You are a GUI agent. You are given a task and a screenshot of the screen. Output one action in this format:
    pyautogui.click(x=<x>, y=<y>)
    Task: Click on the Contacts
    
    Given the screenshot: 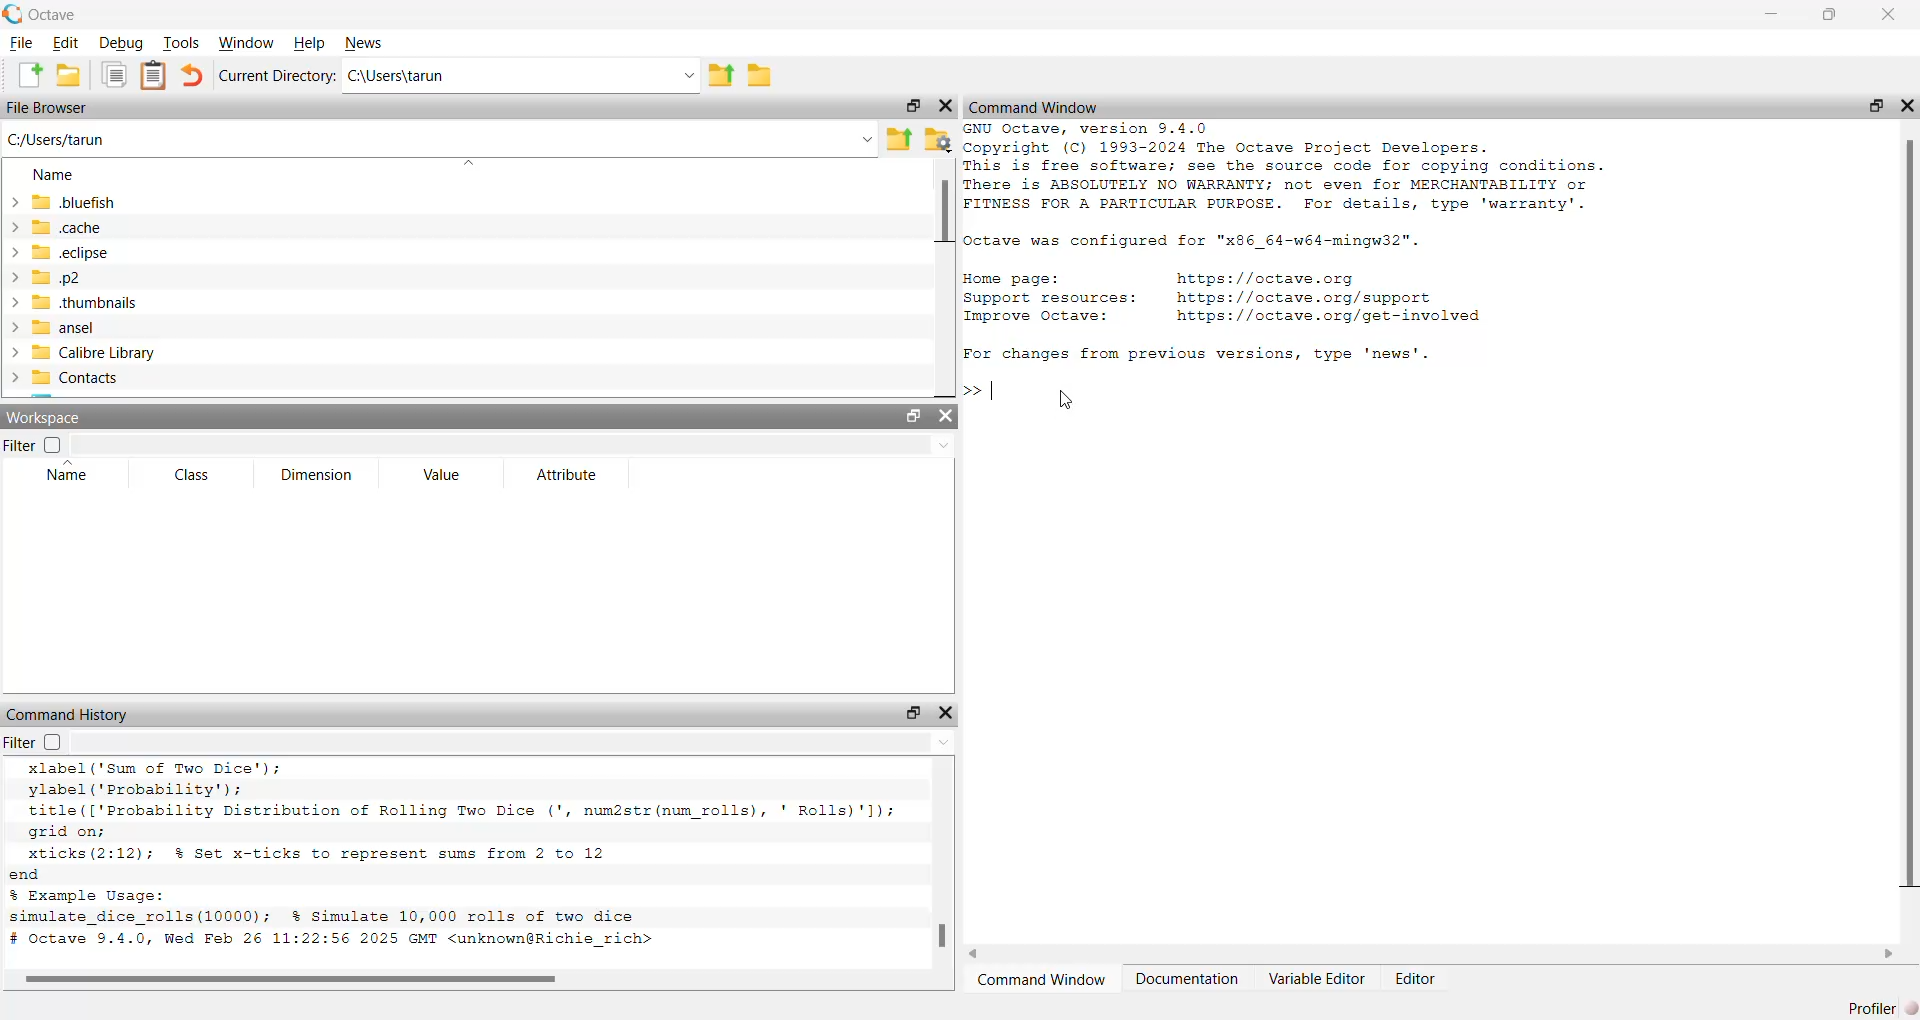 What is the action you would take?
    pyautogui.click(x=68, y=381)
    